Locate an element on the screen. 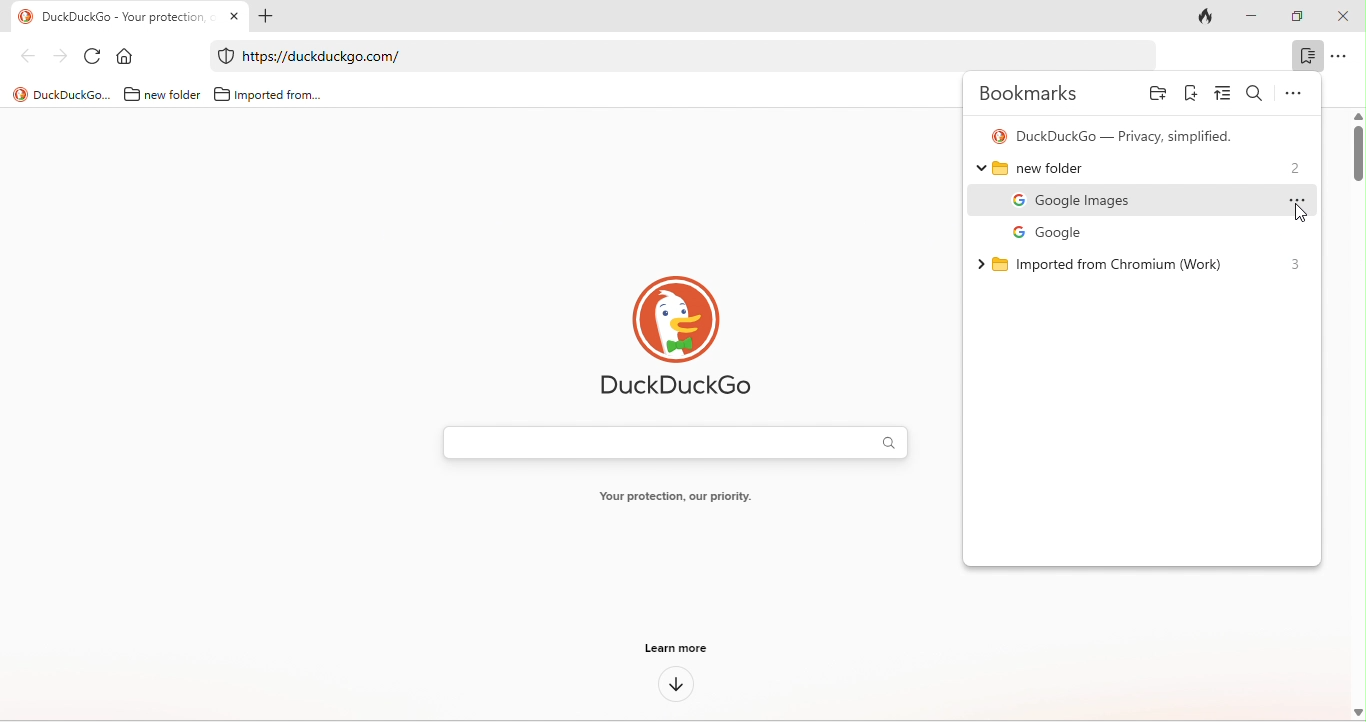  duck duck go logo is located at coordinates (676, 338).